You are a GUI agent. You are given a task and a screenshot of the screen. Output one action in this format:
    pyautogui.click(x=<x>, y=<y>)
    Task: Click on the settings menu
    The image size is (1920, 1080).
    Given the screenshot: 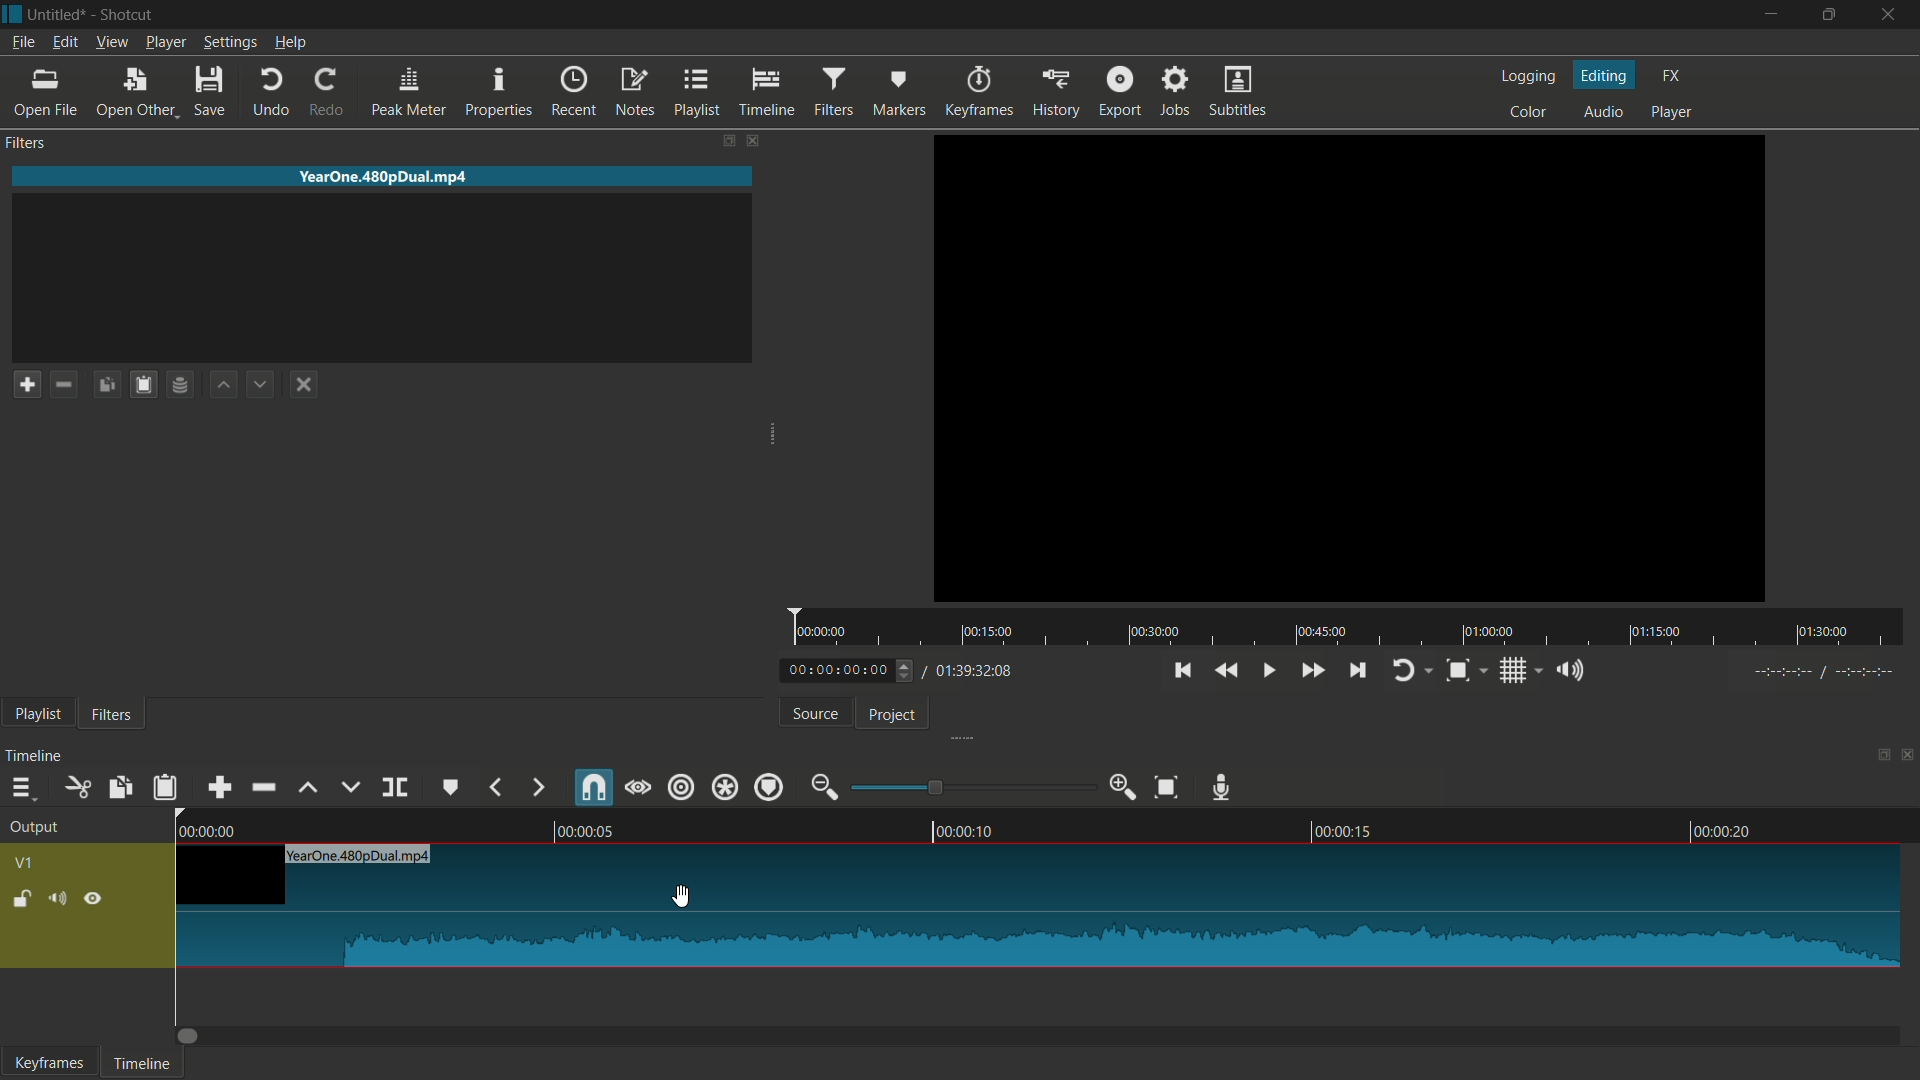 What is the action you would take?
    pyautogui.click(x=230, y=42)
    